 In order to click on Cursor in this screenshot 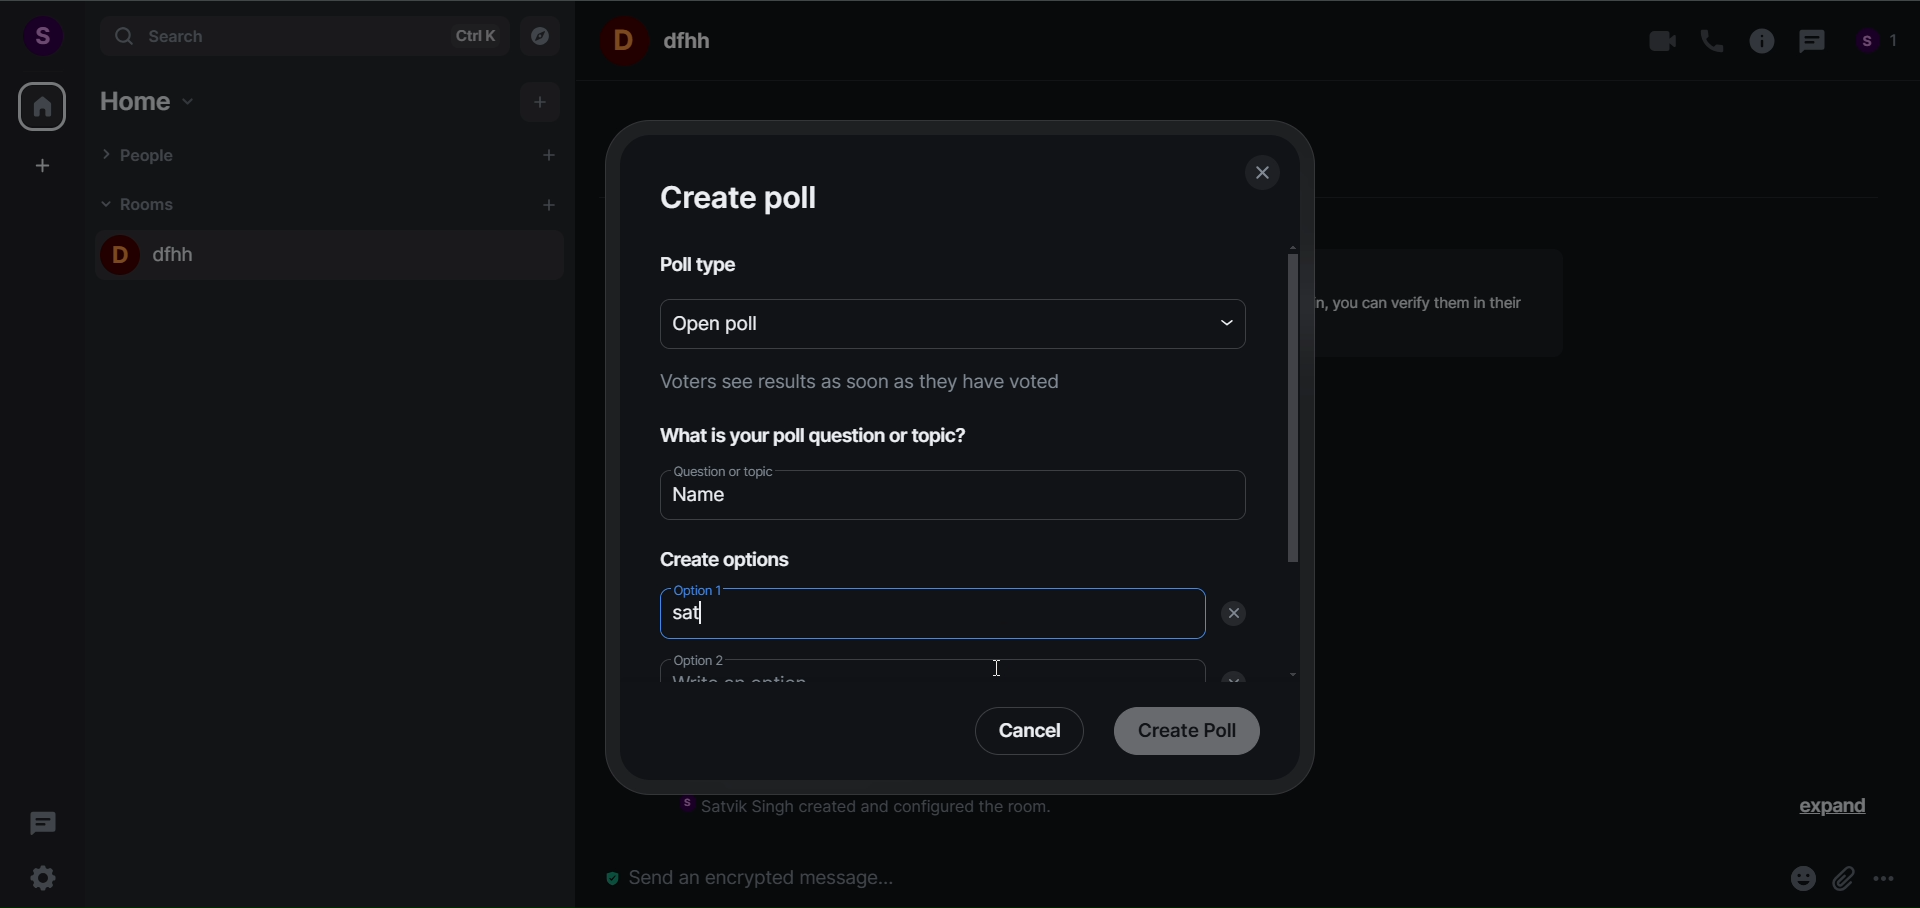, I will do `click(1006, 673)`.